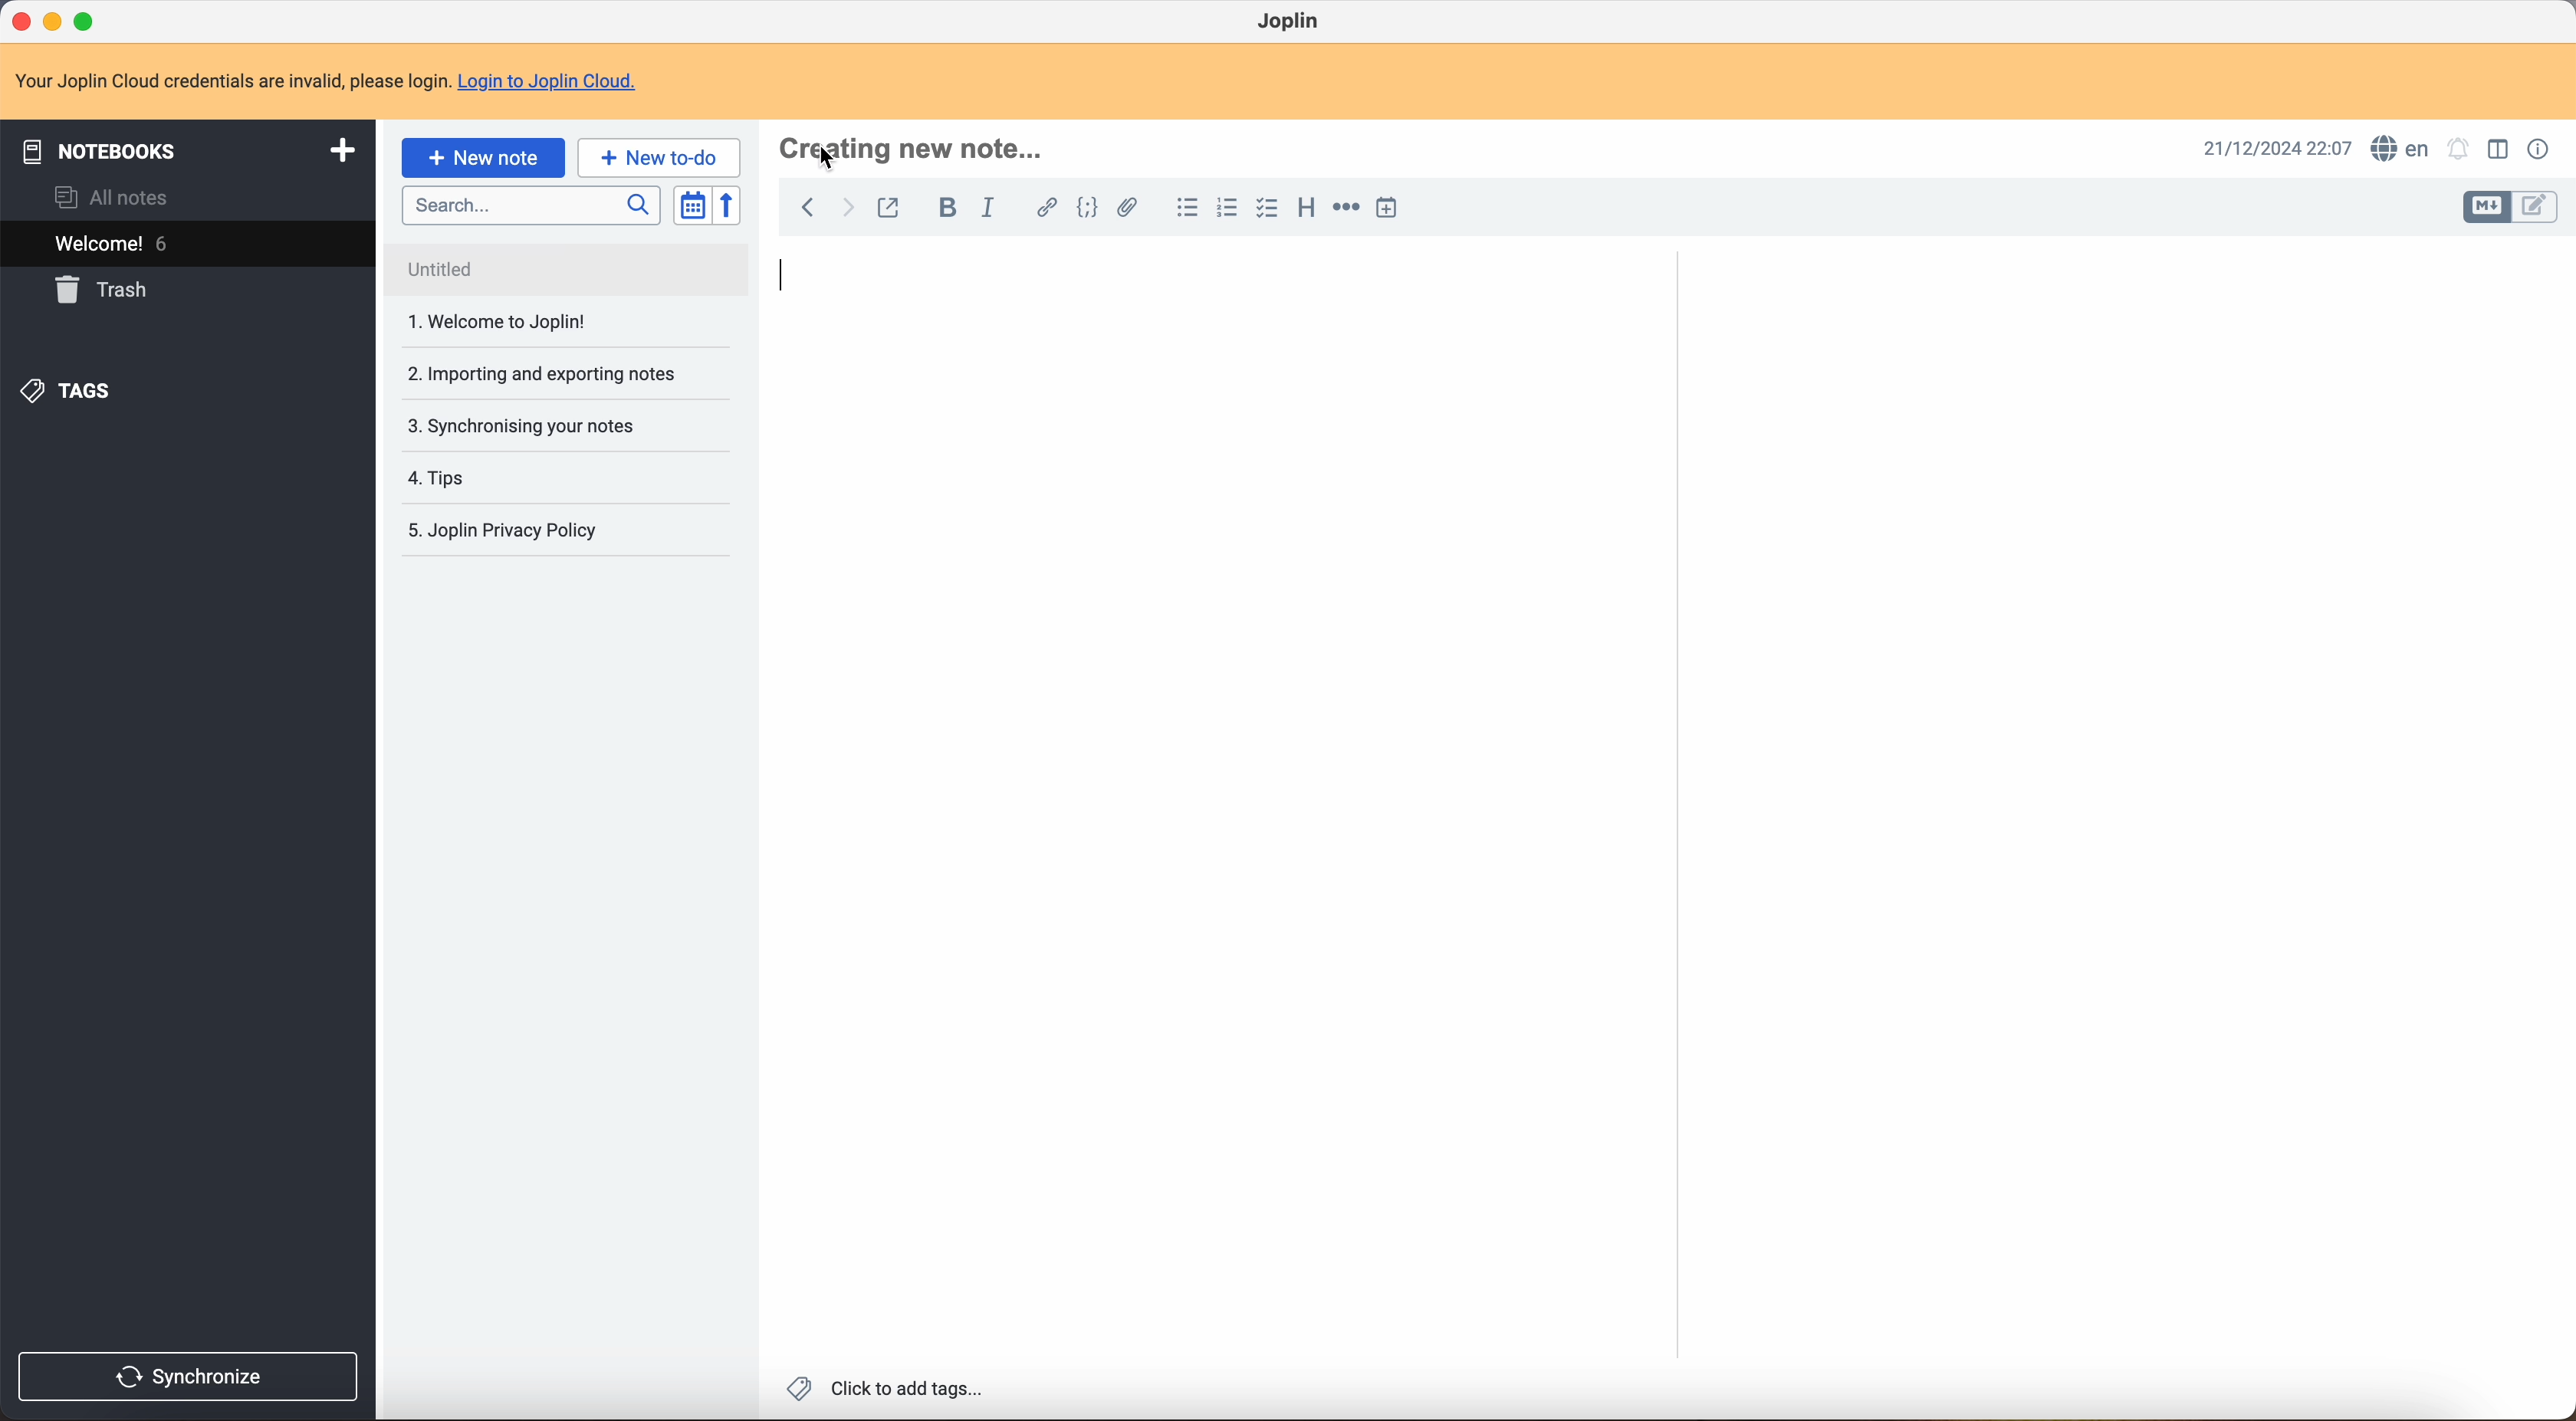  Describe the element at coordinates (19, 23) in the screenshot. I see `close program` at that location.